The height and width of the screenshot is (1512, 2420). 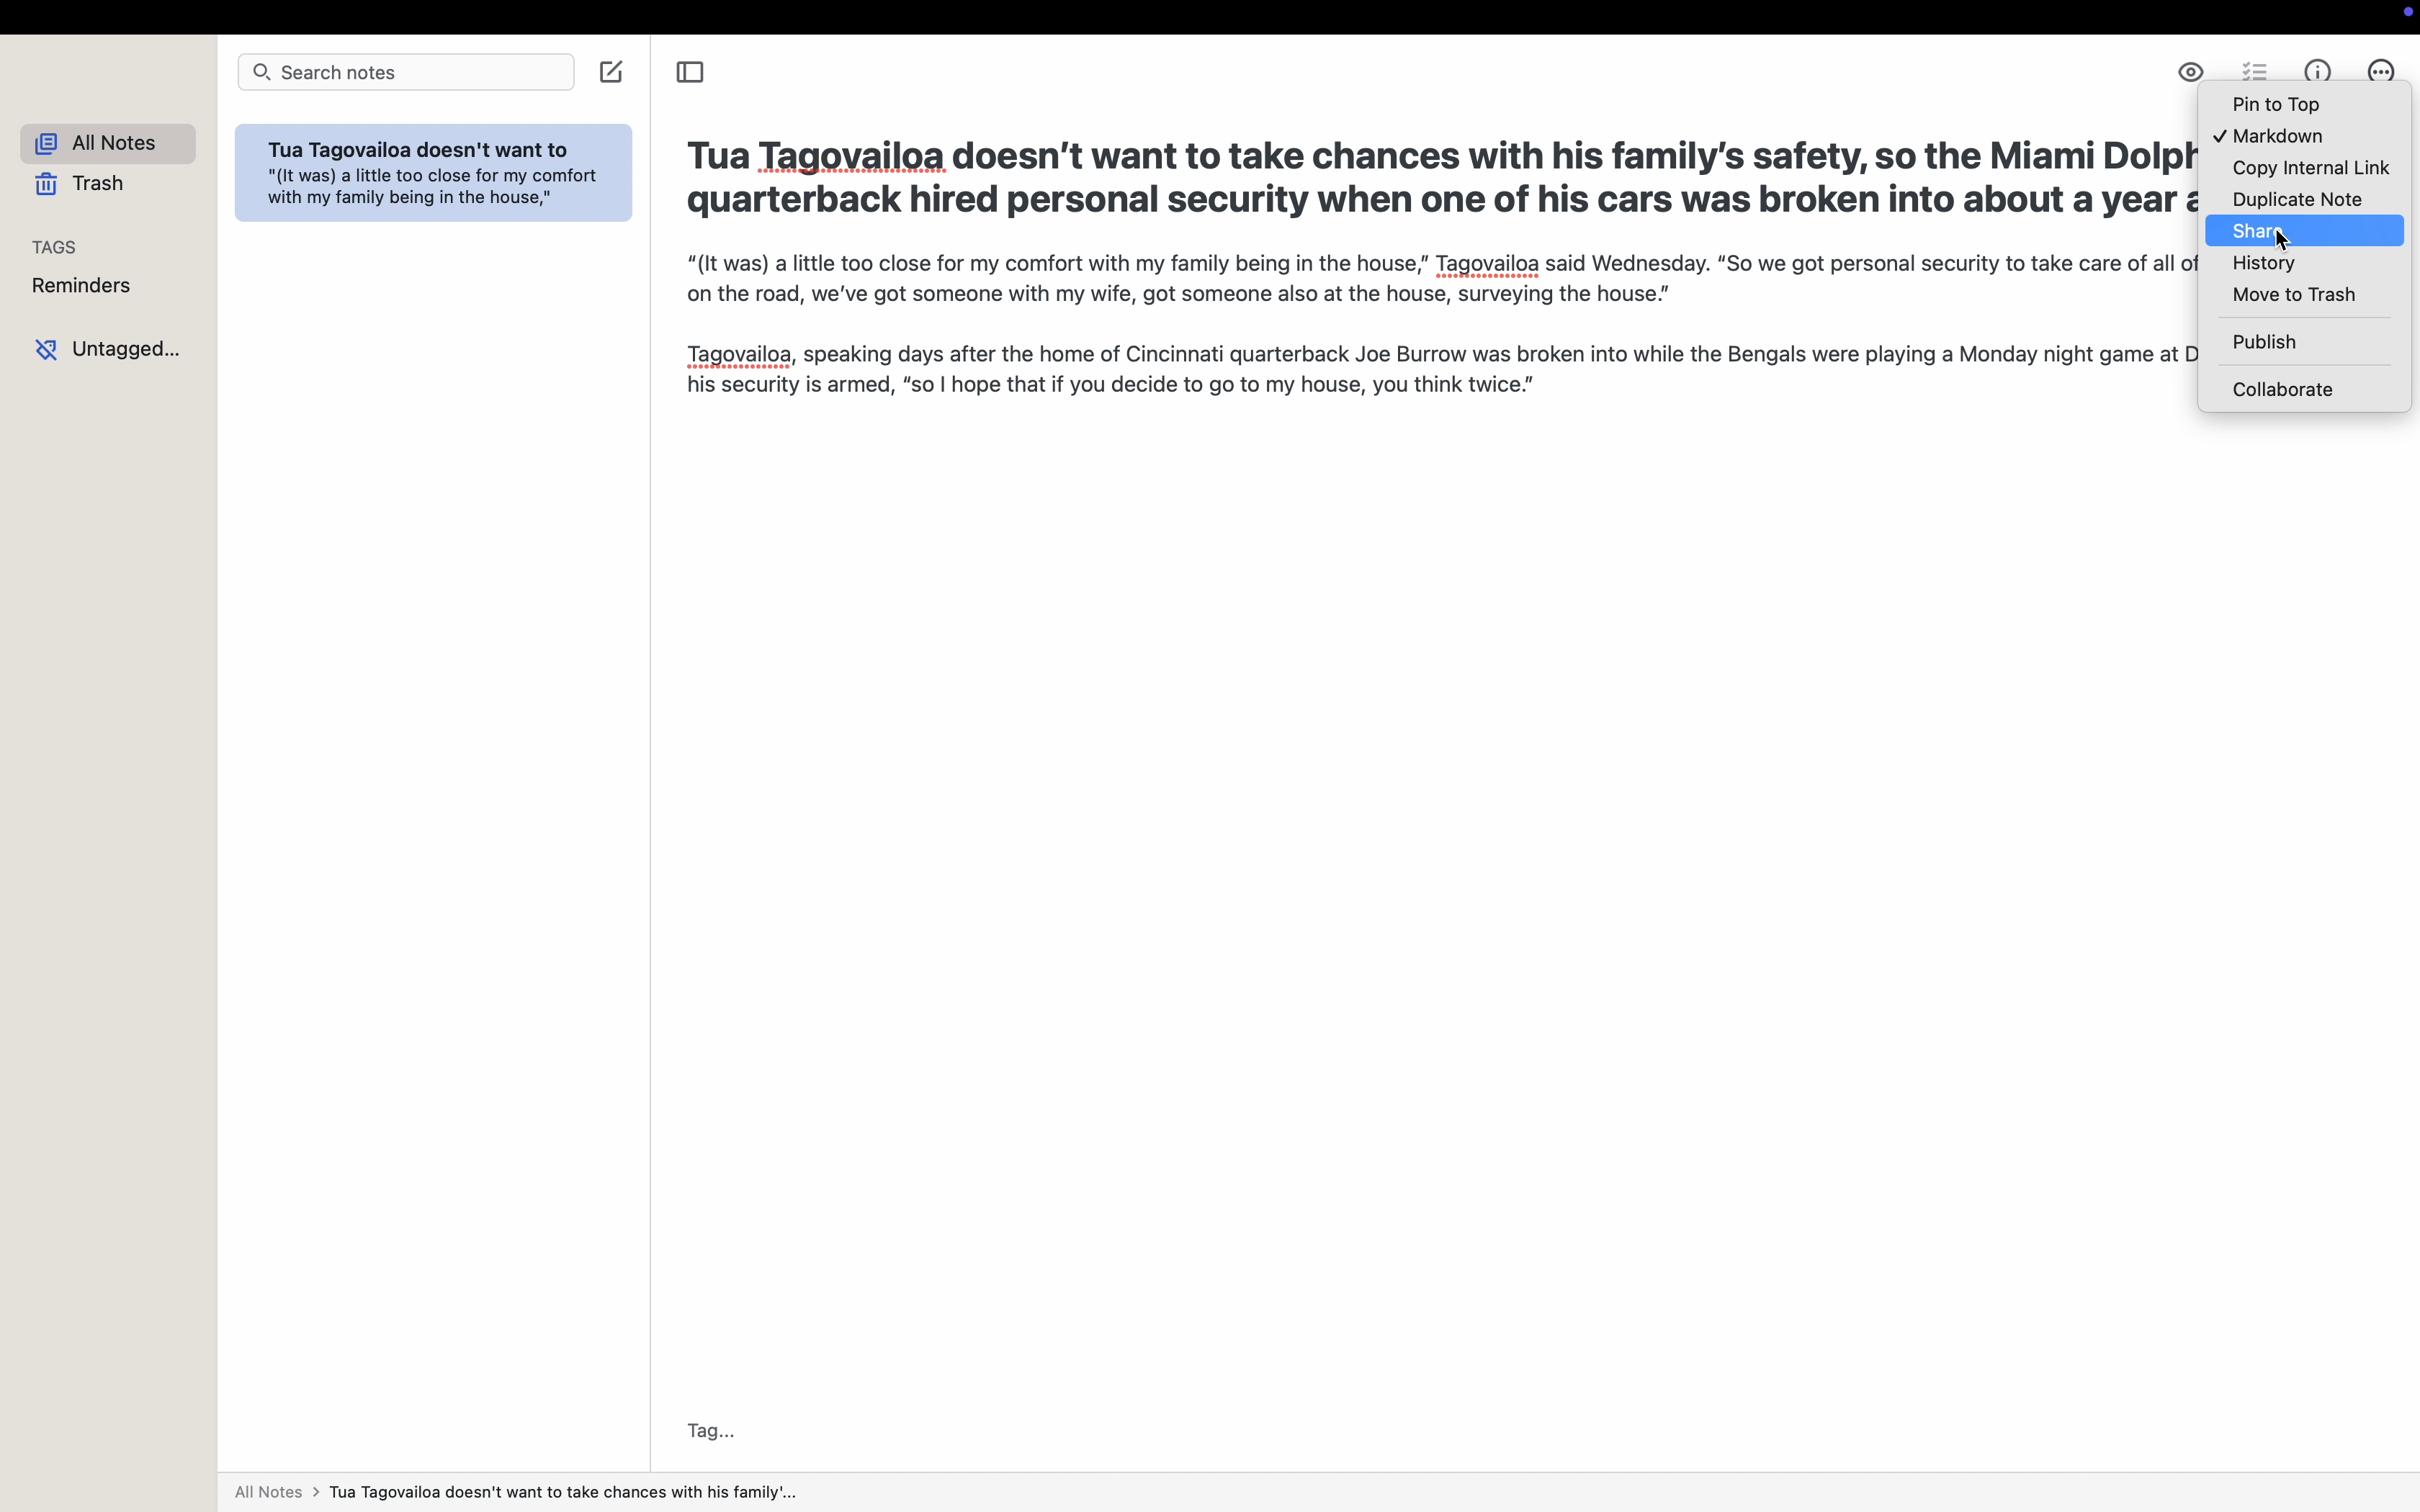 I want to click on search bar, so click(x=408, y=70).